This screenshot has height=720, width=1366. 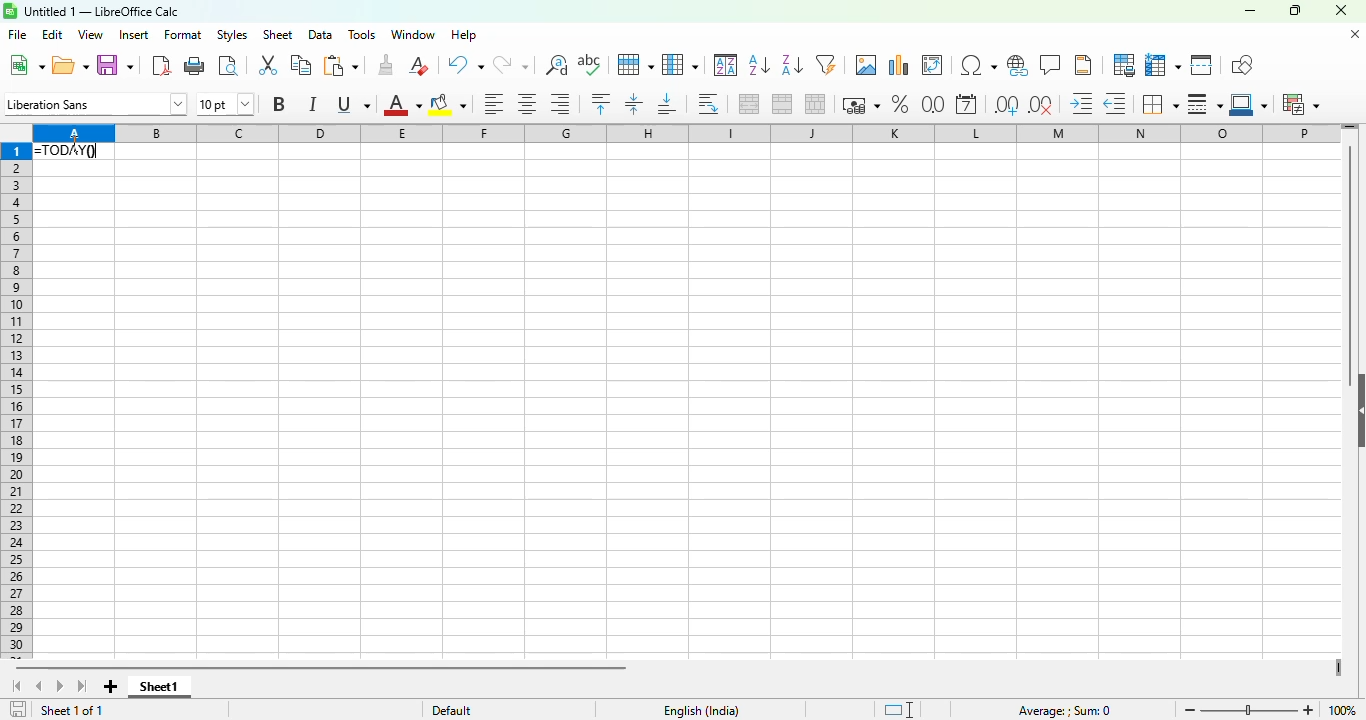 What do you see at coordinates (196, 66) in the screenshot?
I see `print ` at bounding box center [196, 66].